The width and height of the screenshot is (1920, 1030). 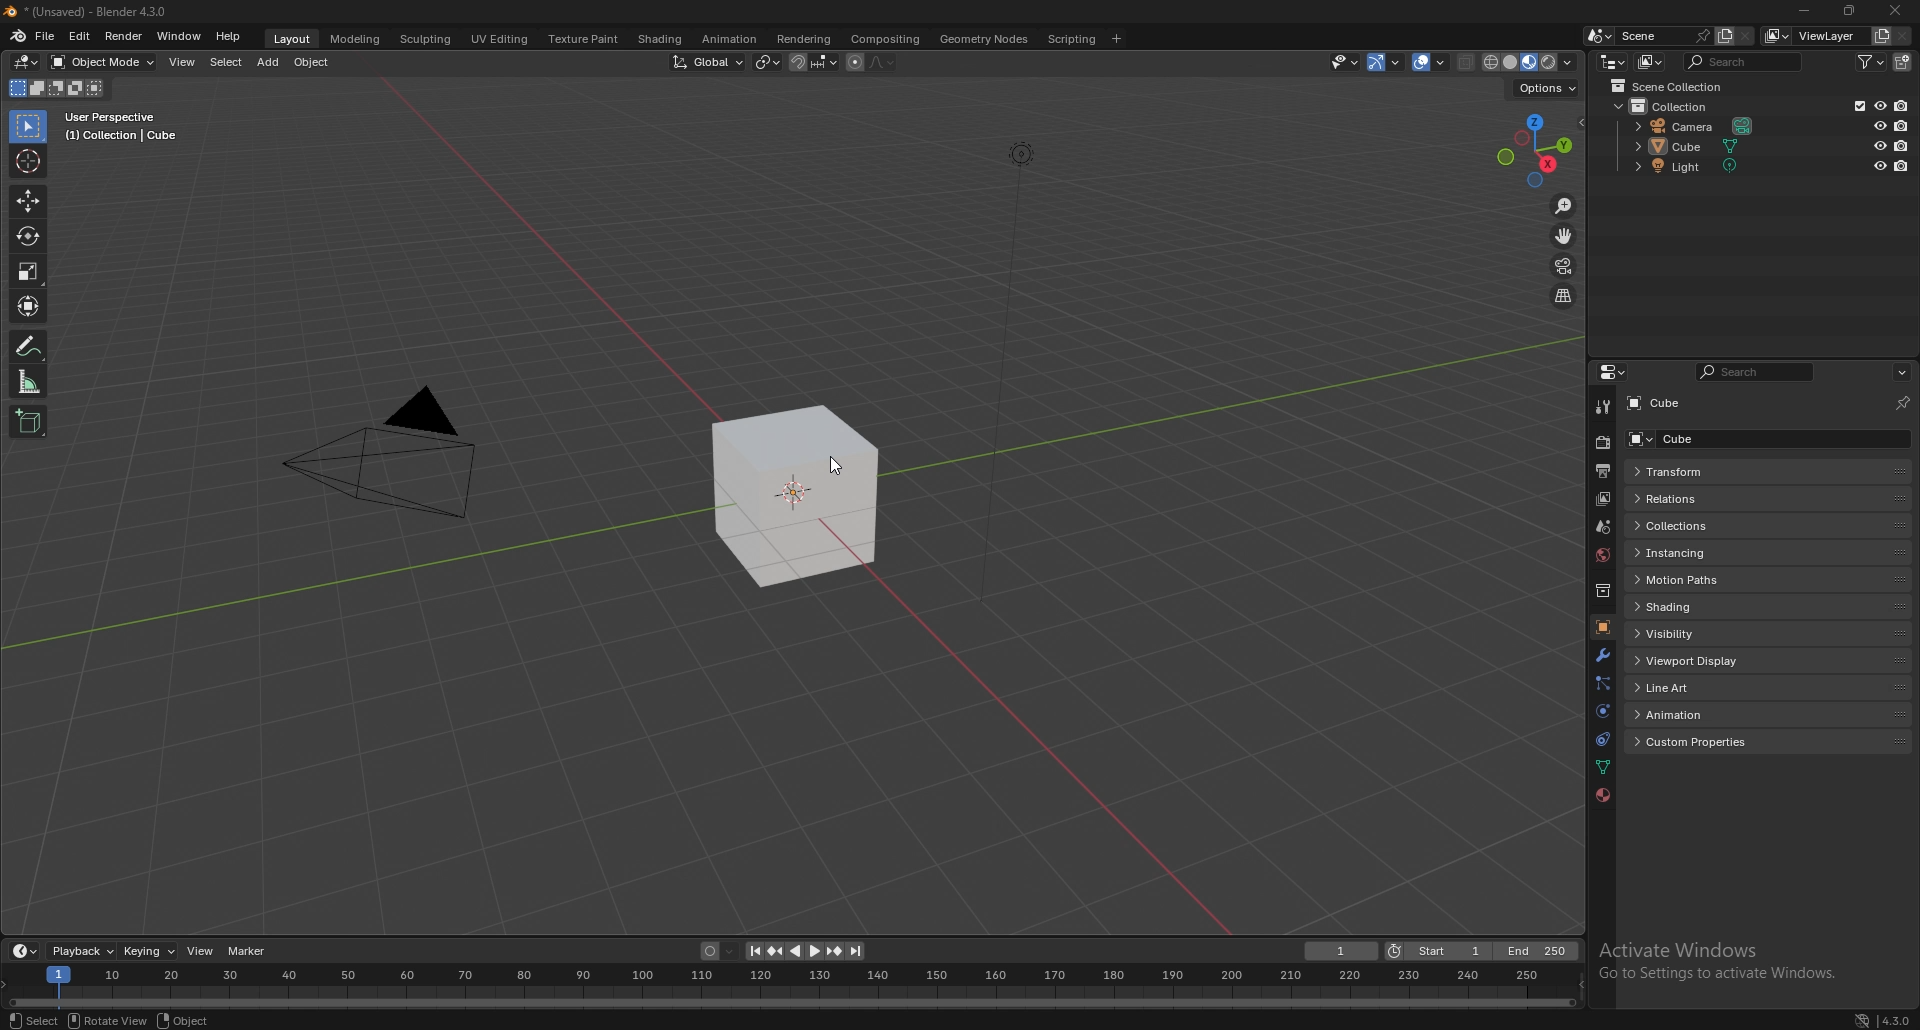 What do you see at coordinates (1610, 372) in the screenshot?
I see `editor type` at bounding box center [1610, 372].